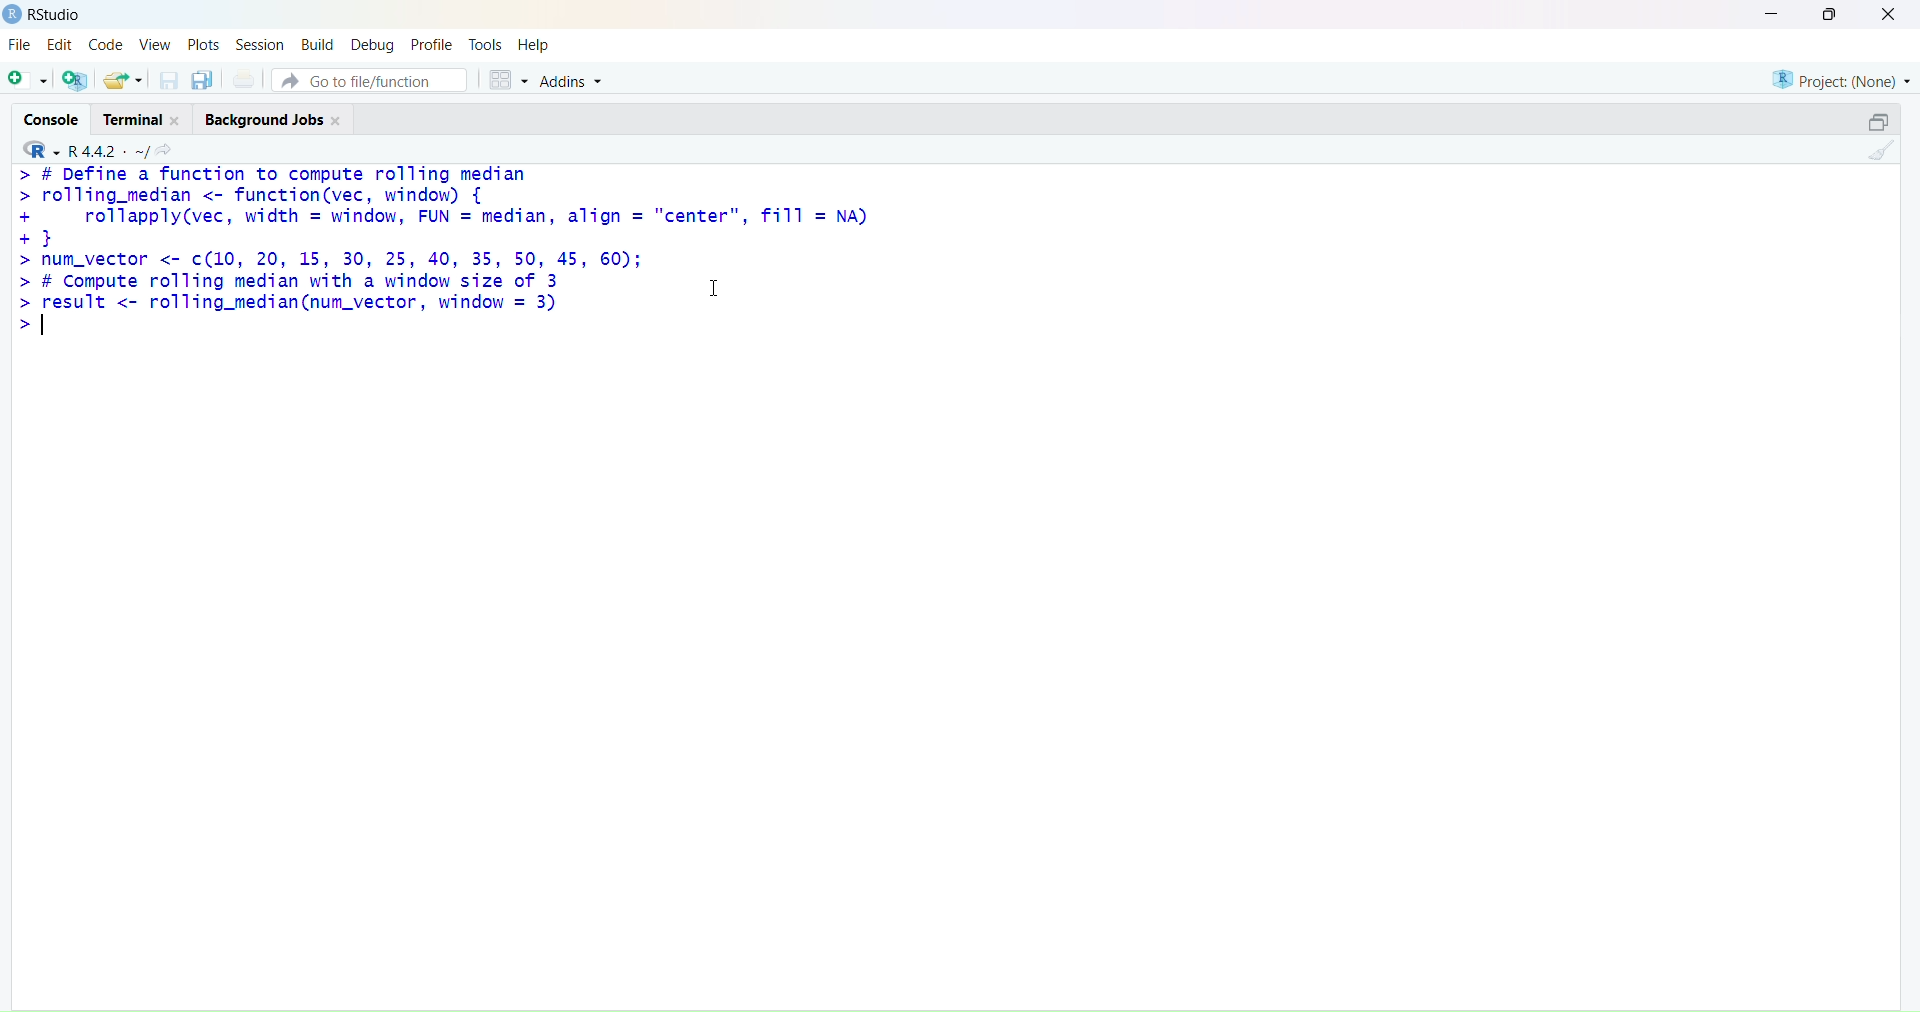 This screenshot has height=1012, width=1920. Describe the element at coordinates (1772, 12) in the screenshot. I see `minimise` at that location.